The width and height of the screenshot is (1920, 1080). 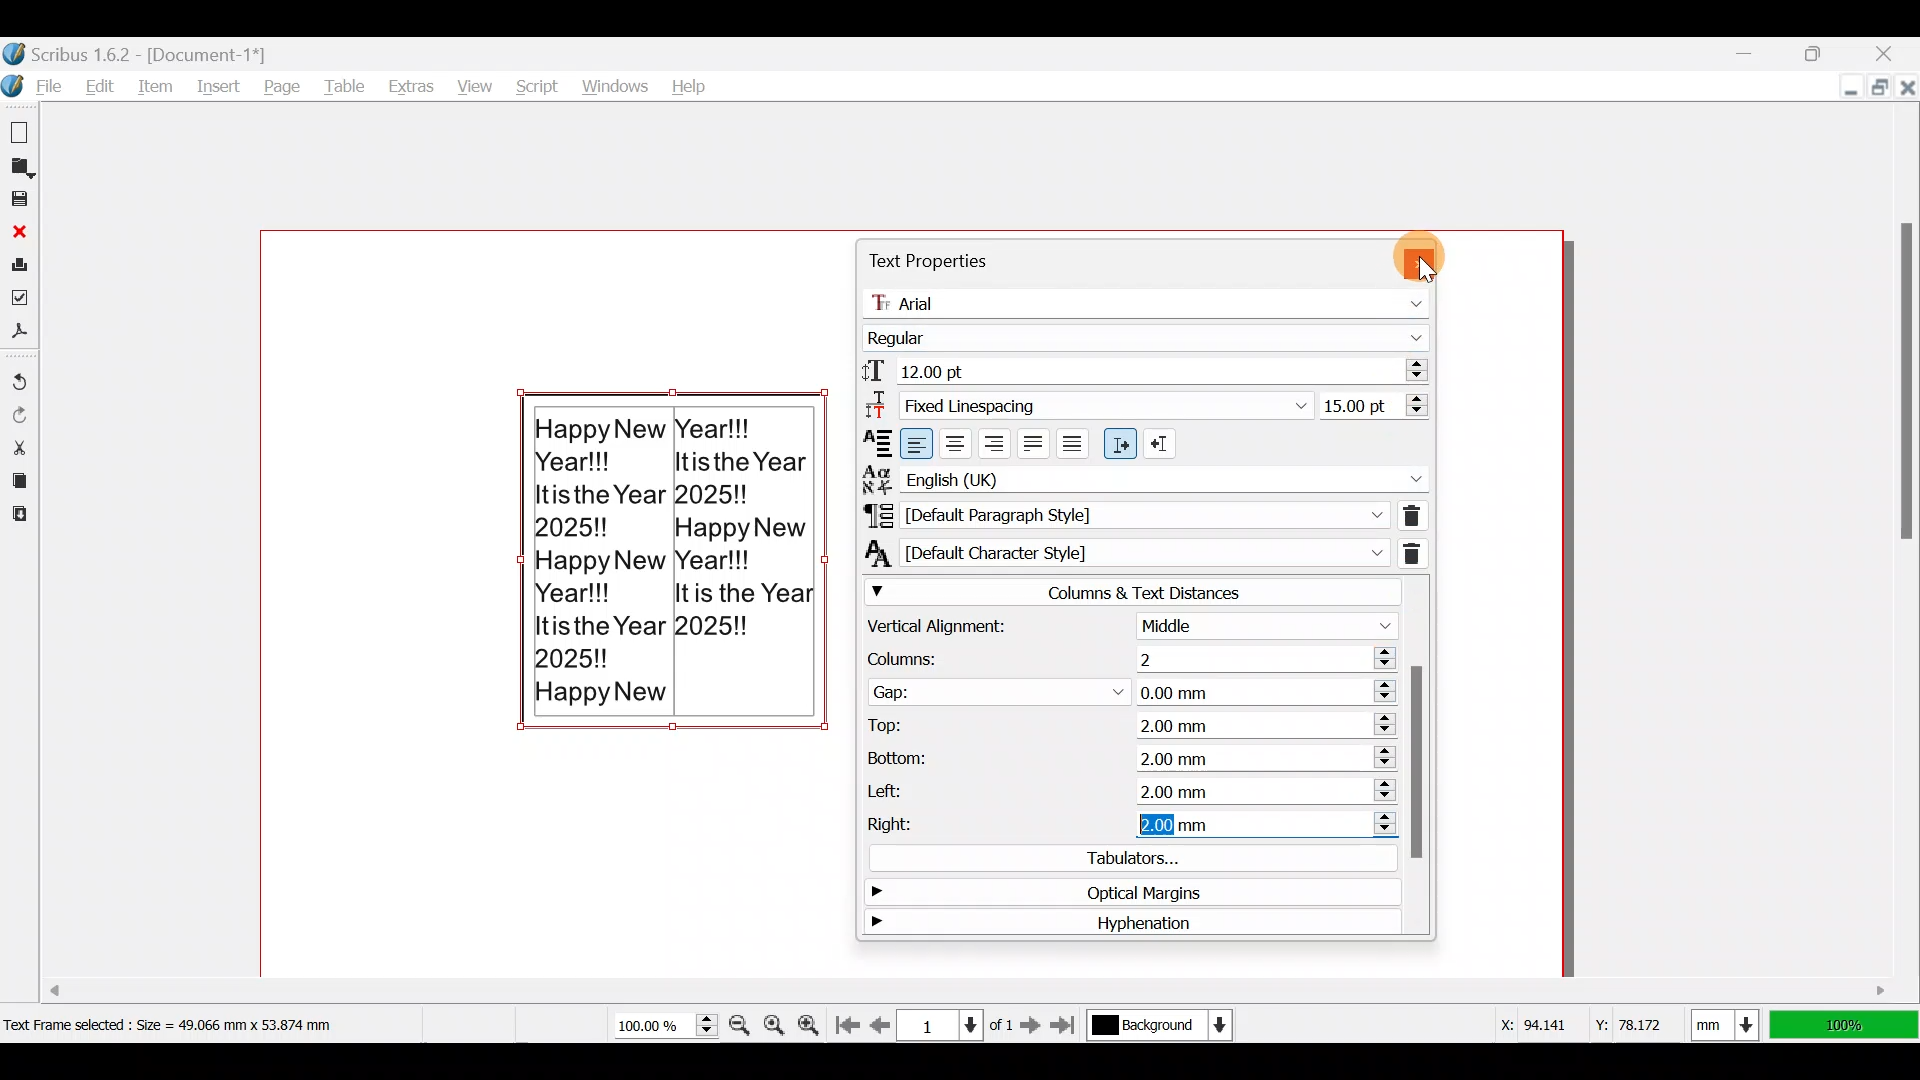 I want to click on Select current layer, so click(x=1158, y=1026).